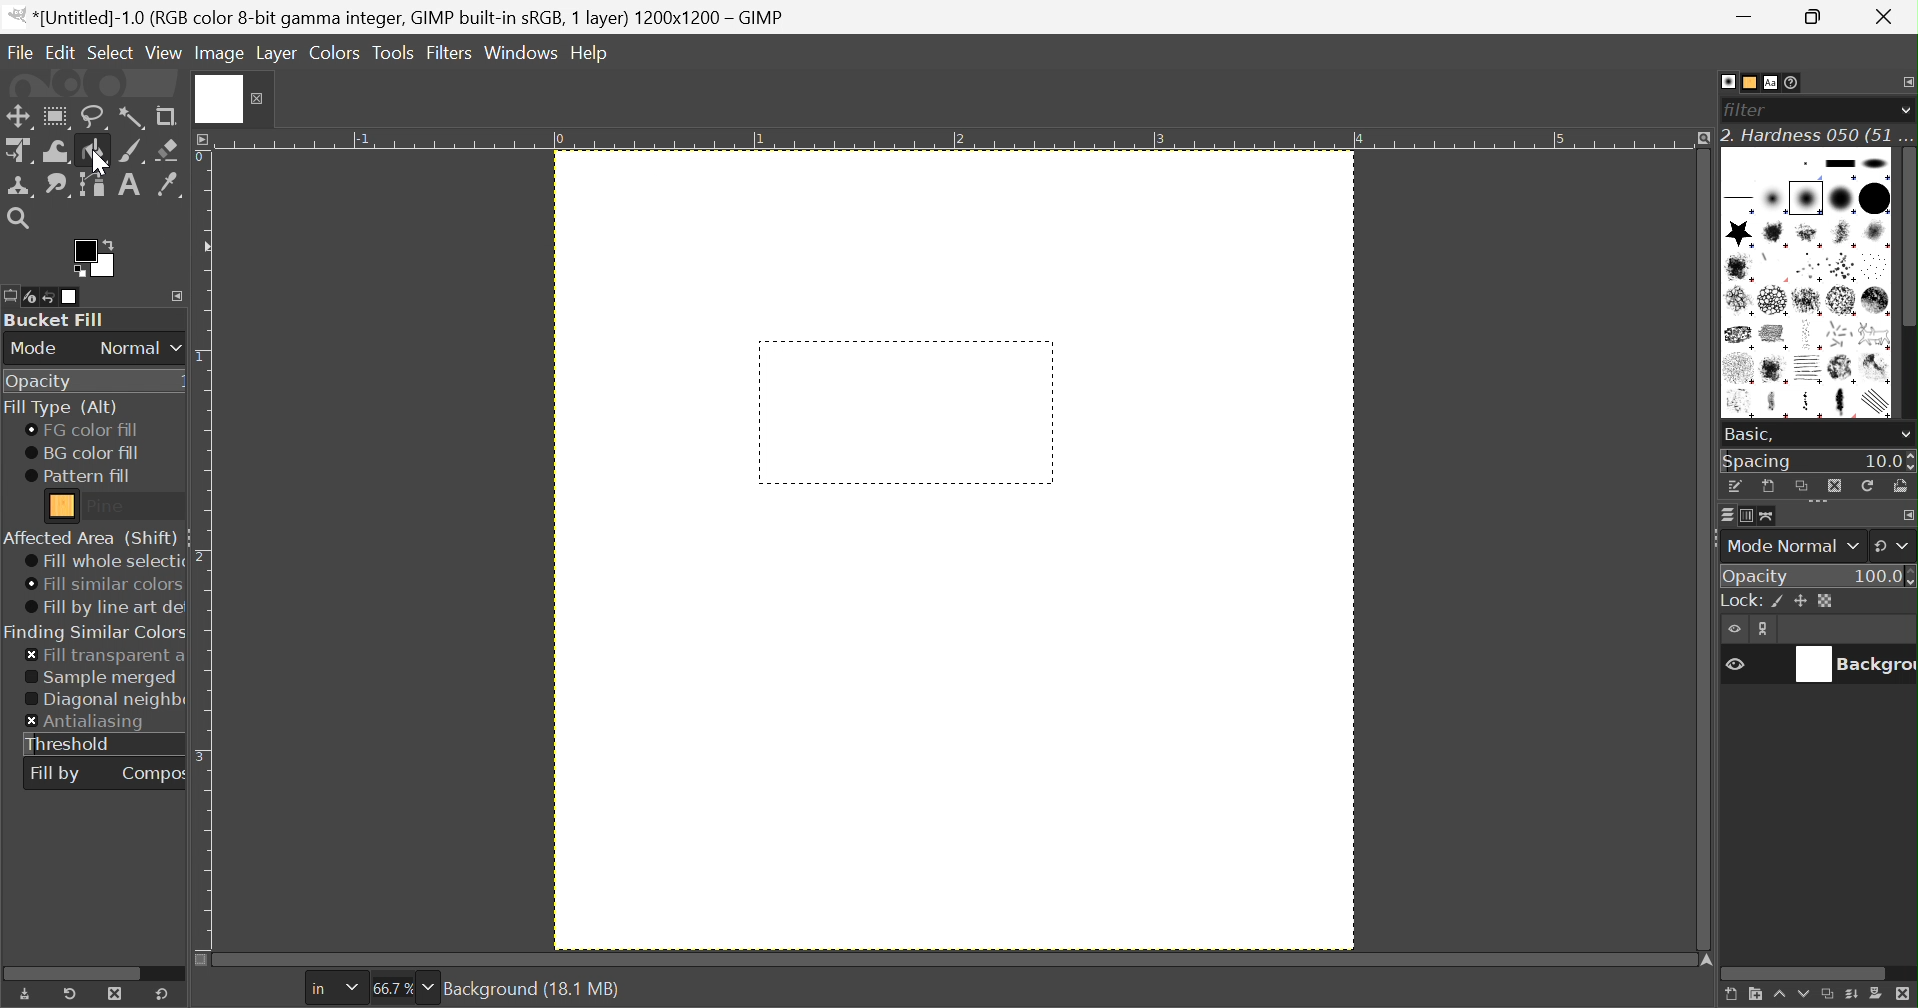  Describe the element at coordinates (204, 755) in the screenshot. I see `3` at that location.